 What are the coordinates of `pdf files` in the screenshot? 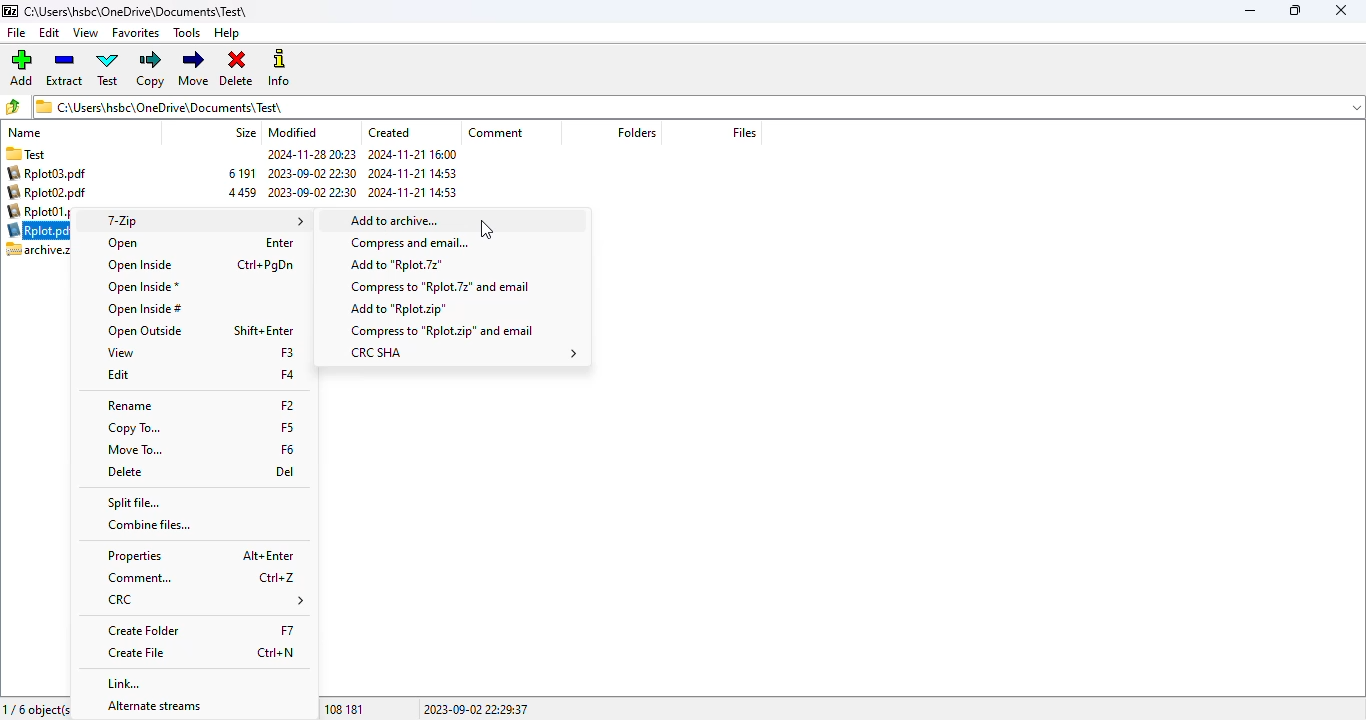 It's located at (45, 192).